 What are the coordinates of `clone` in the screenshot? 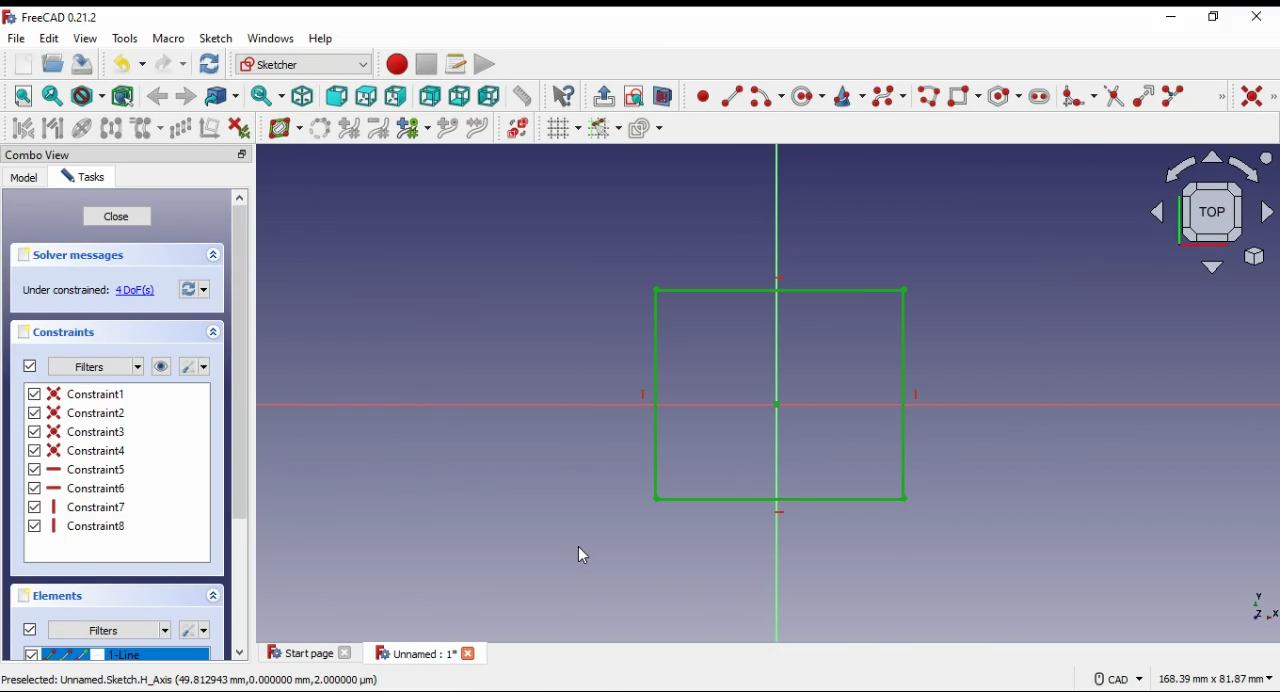 It's located at (147, 128).